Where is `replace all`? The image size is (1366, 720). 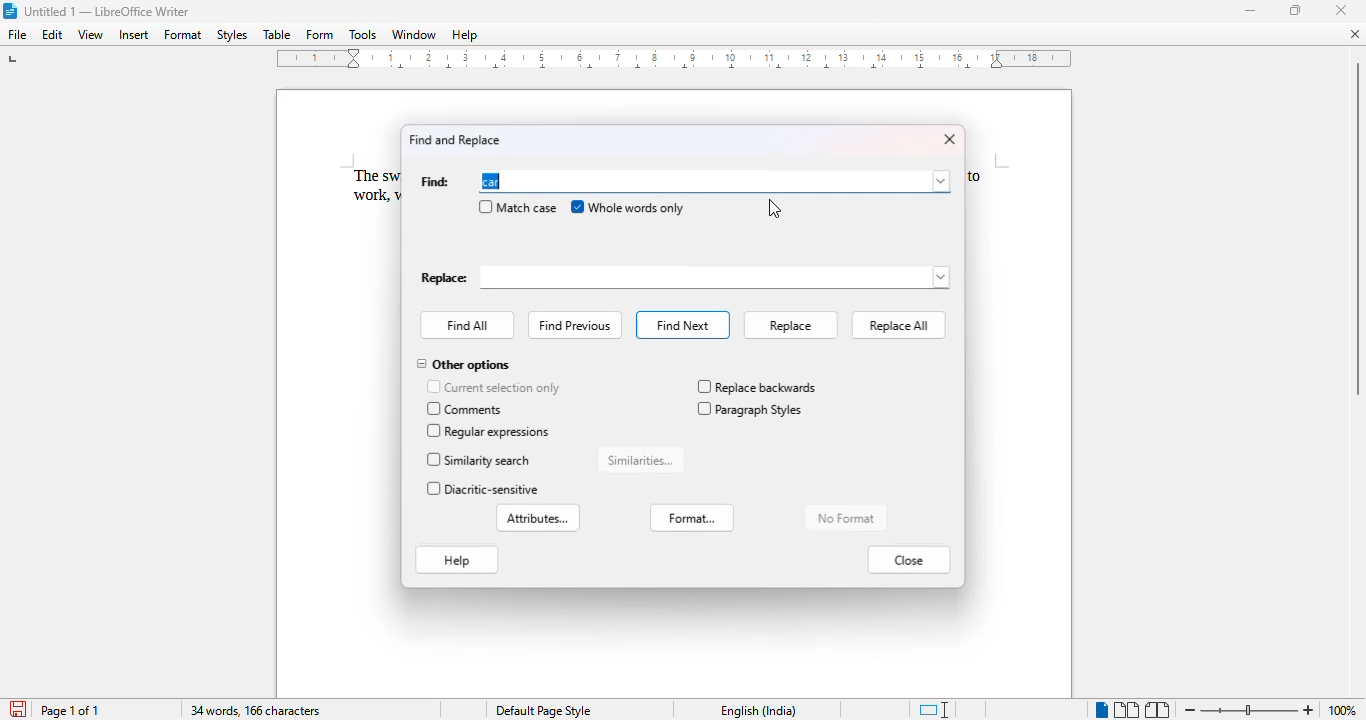 replace all is located at coordinates (897, 326).